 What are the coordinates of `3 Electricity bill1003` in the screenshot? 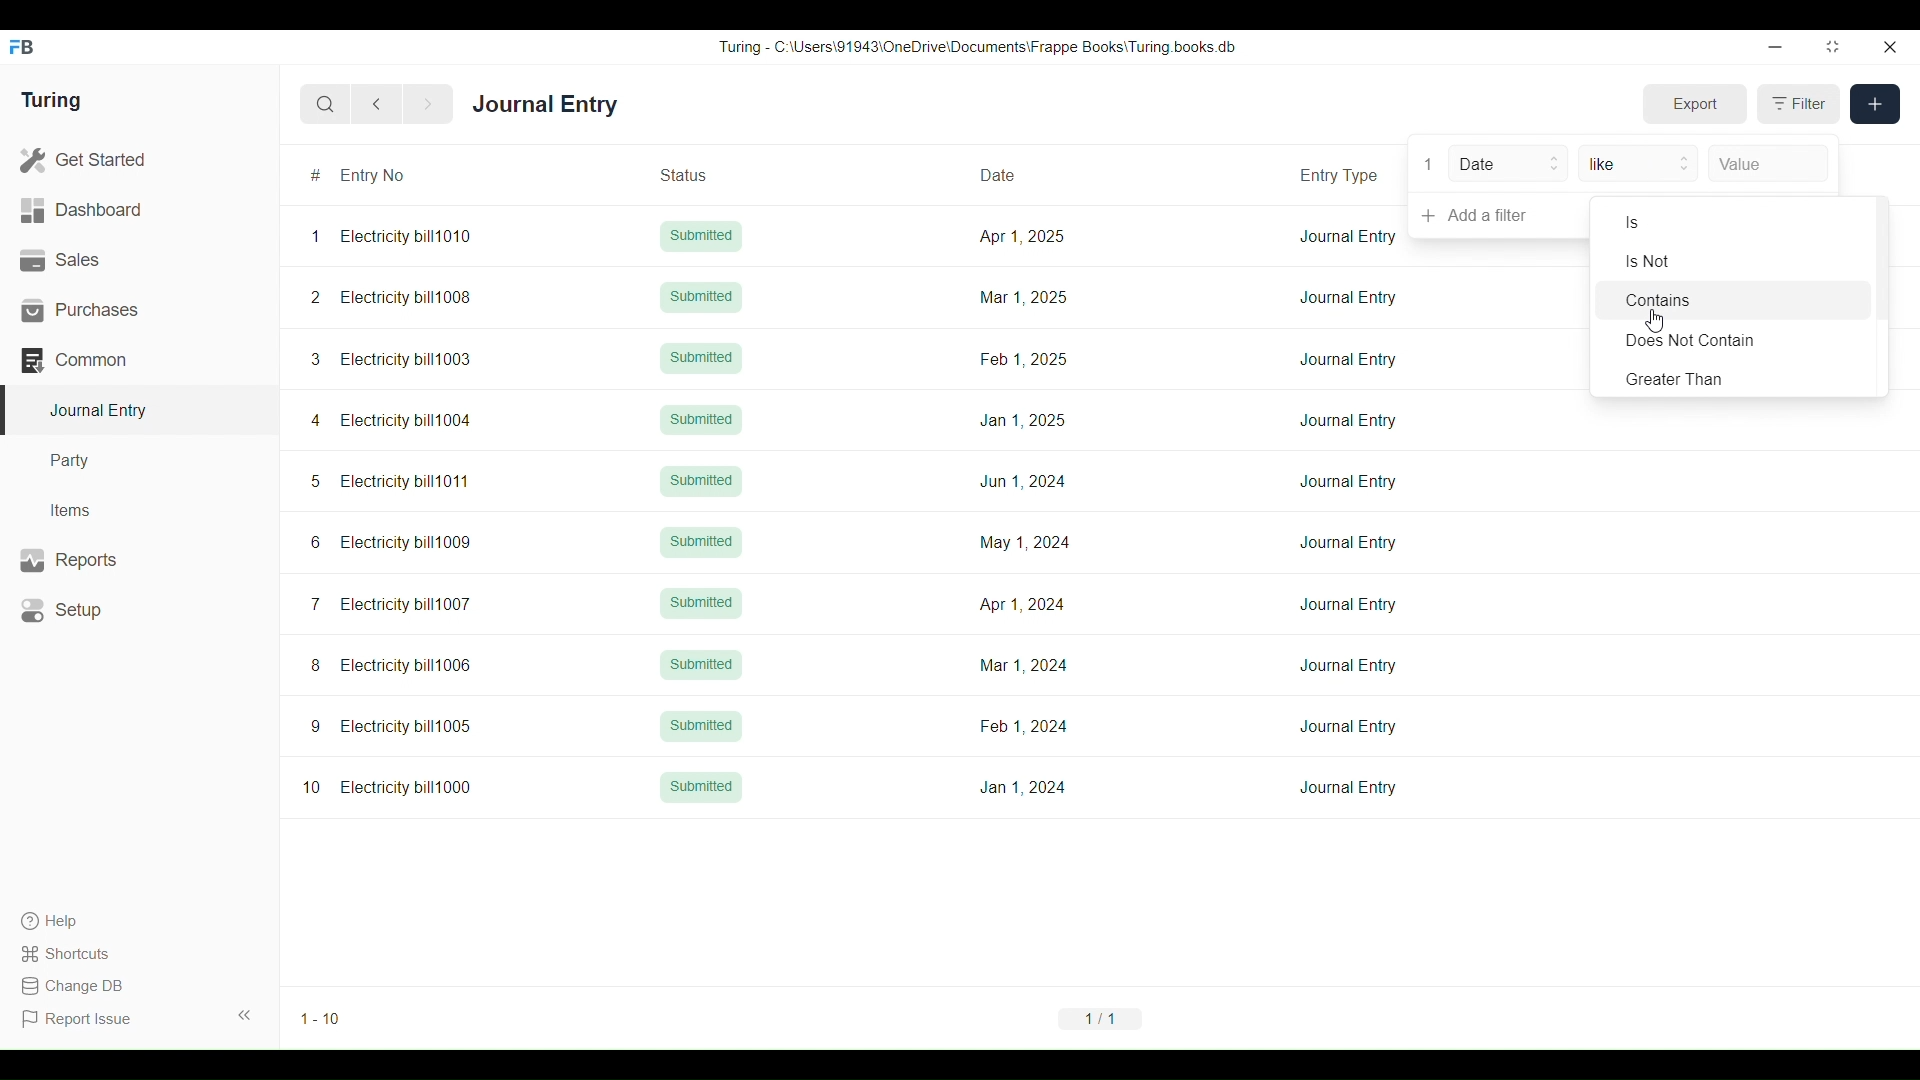 It's located at (392, 359).